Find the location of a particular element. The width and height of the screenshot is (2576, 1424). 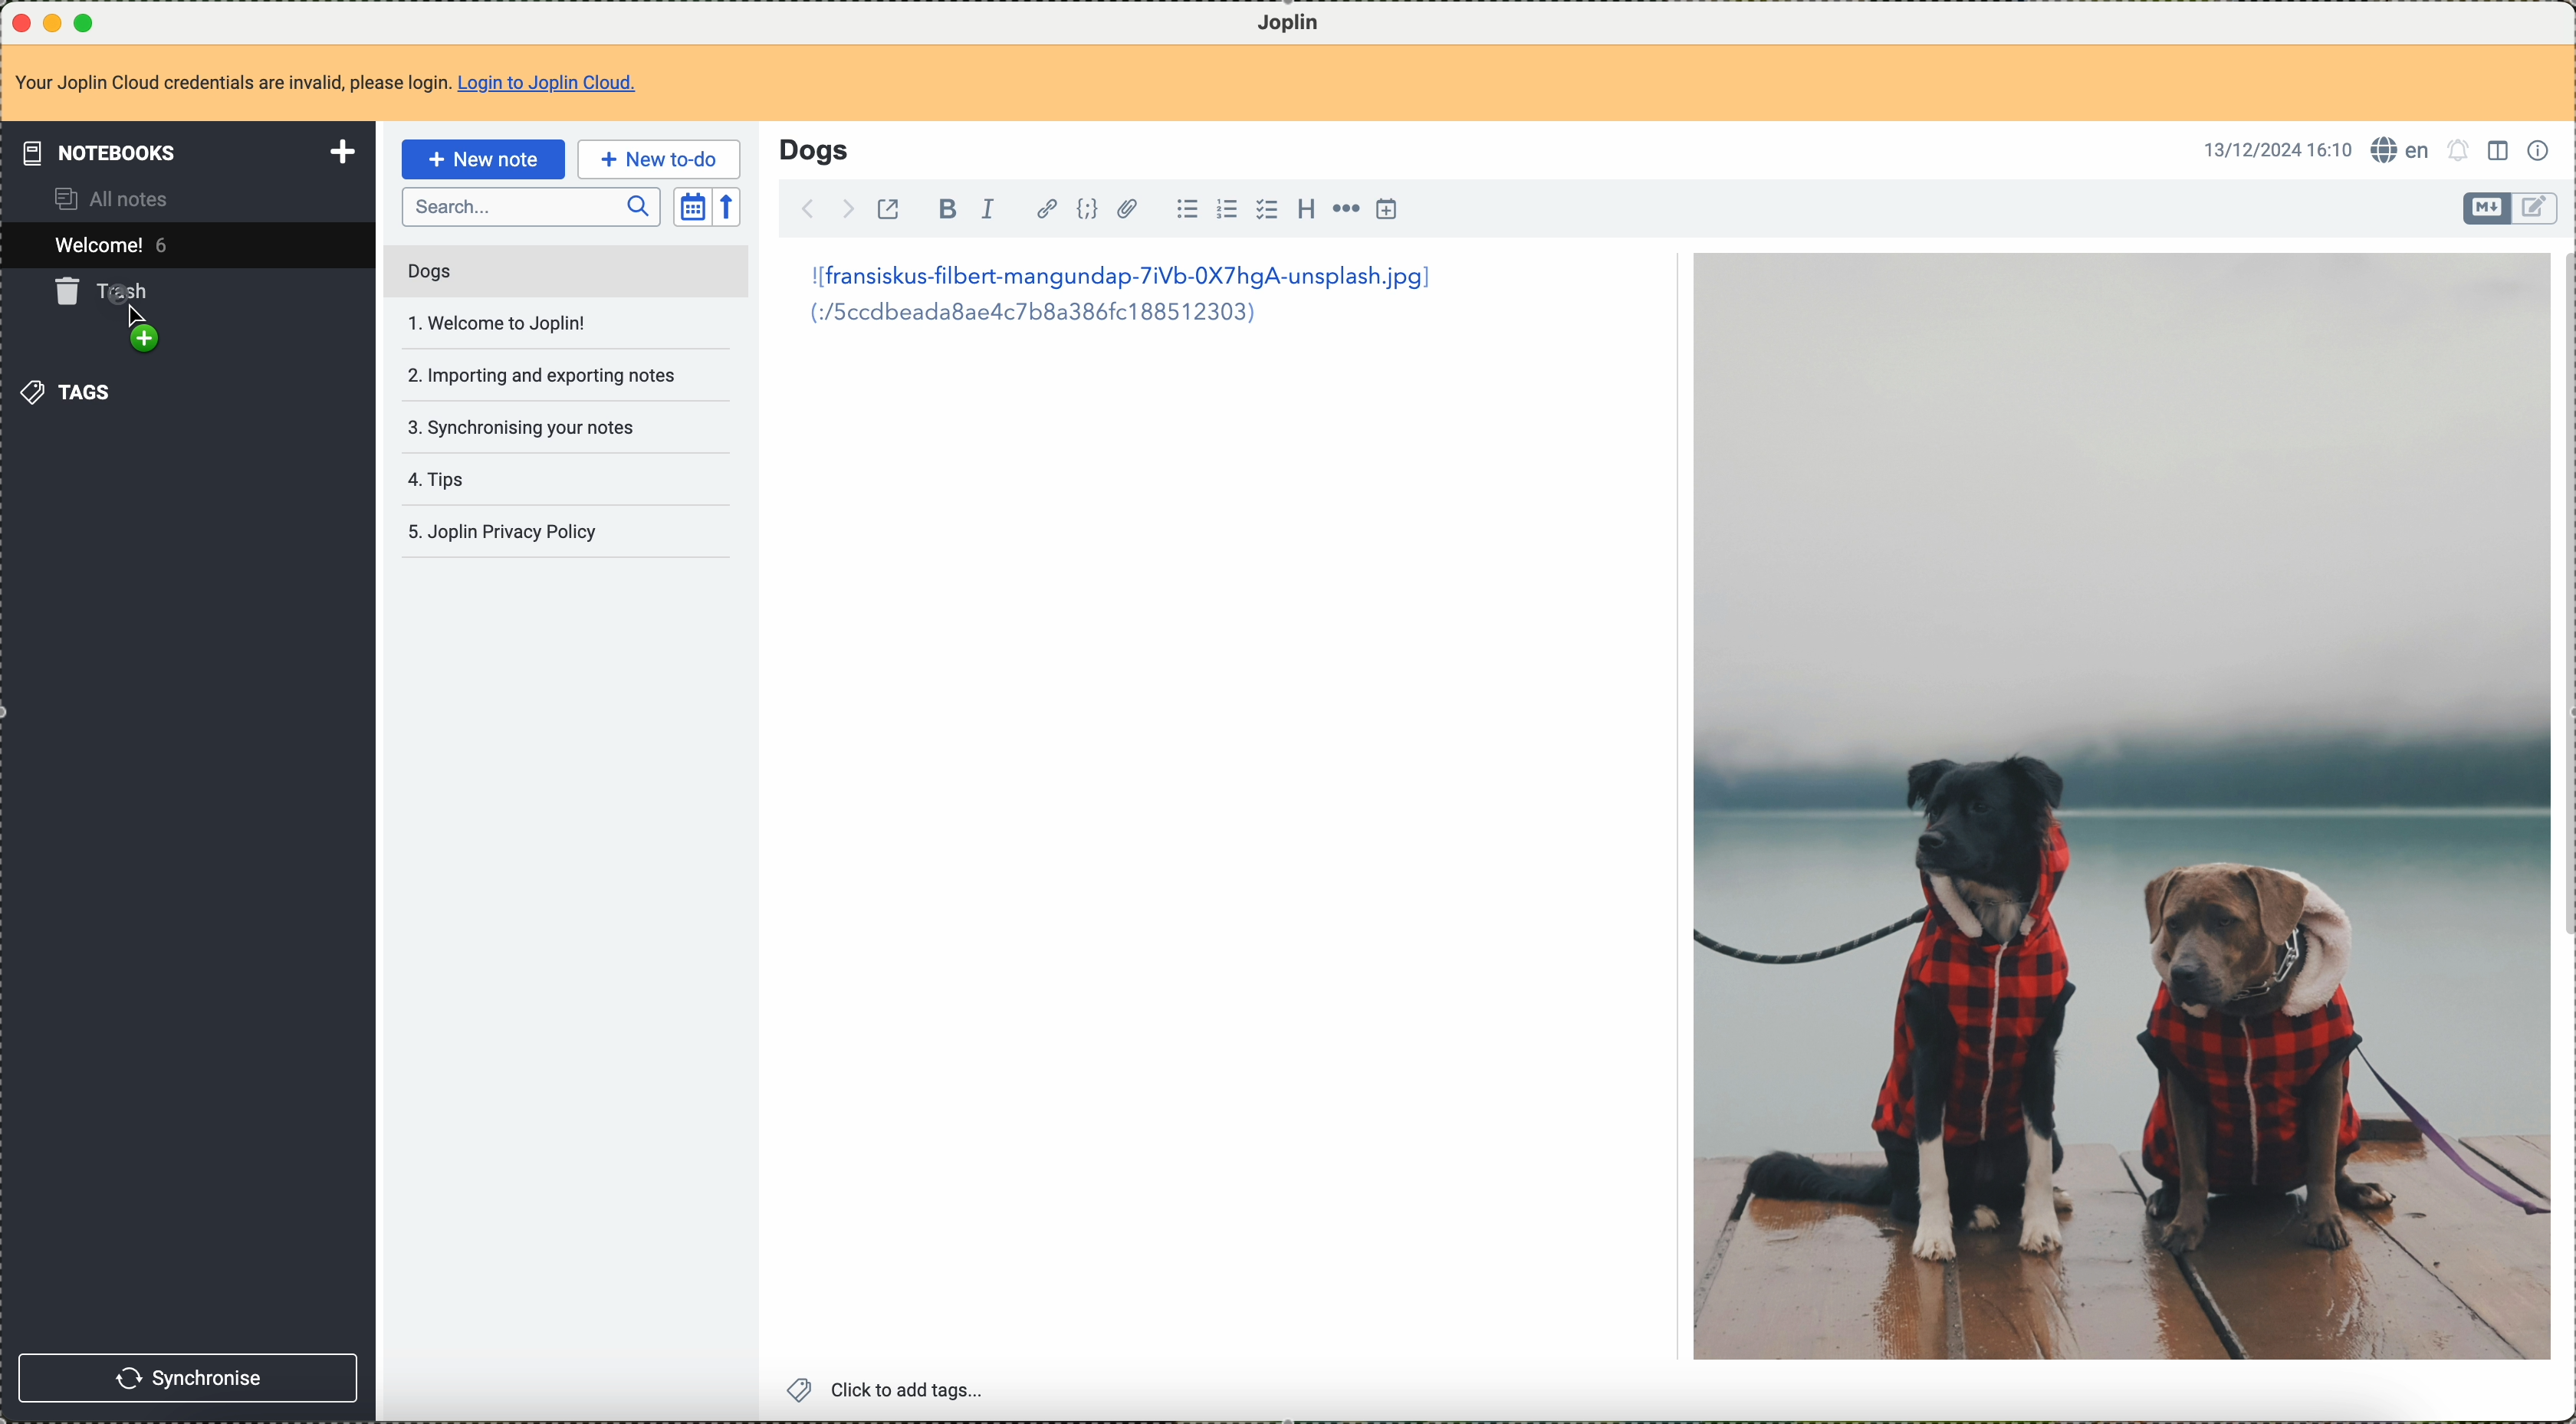

toggle sort order field is located at coordinates (691, 205).